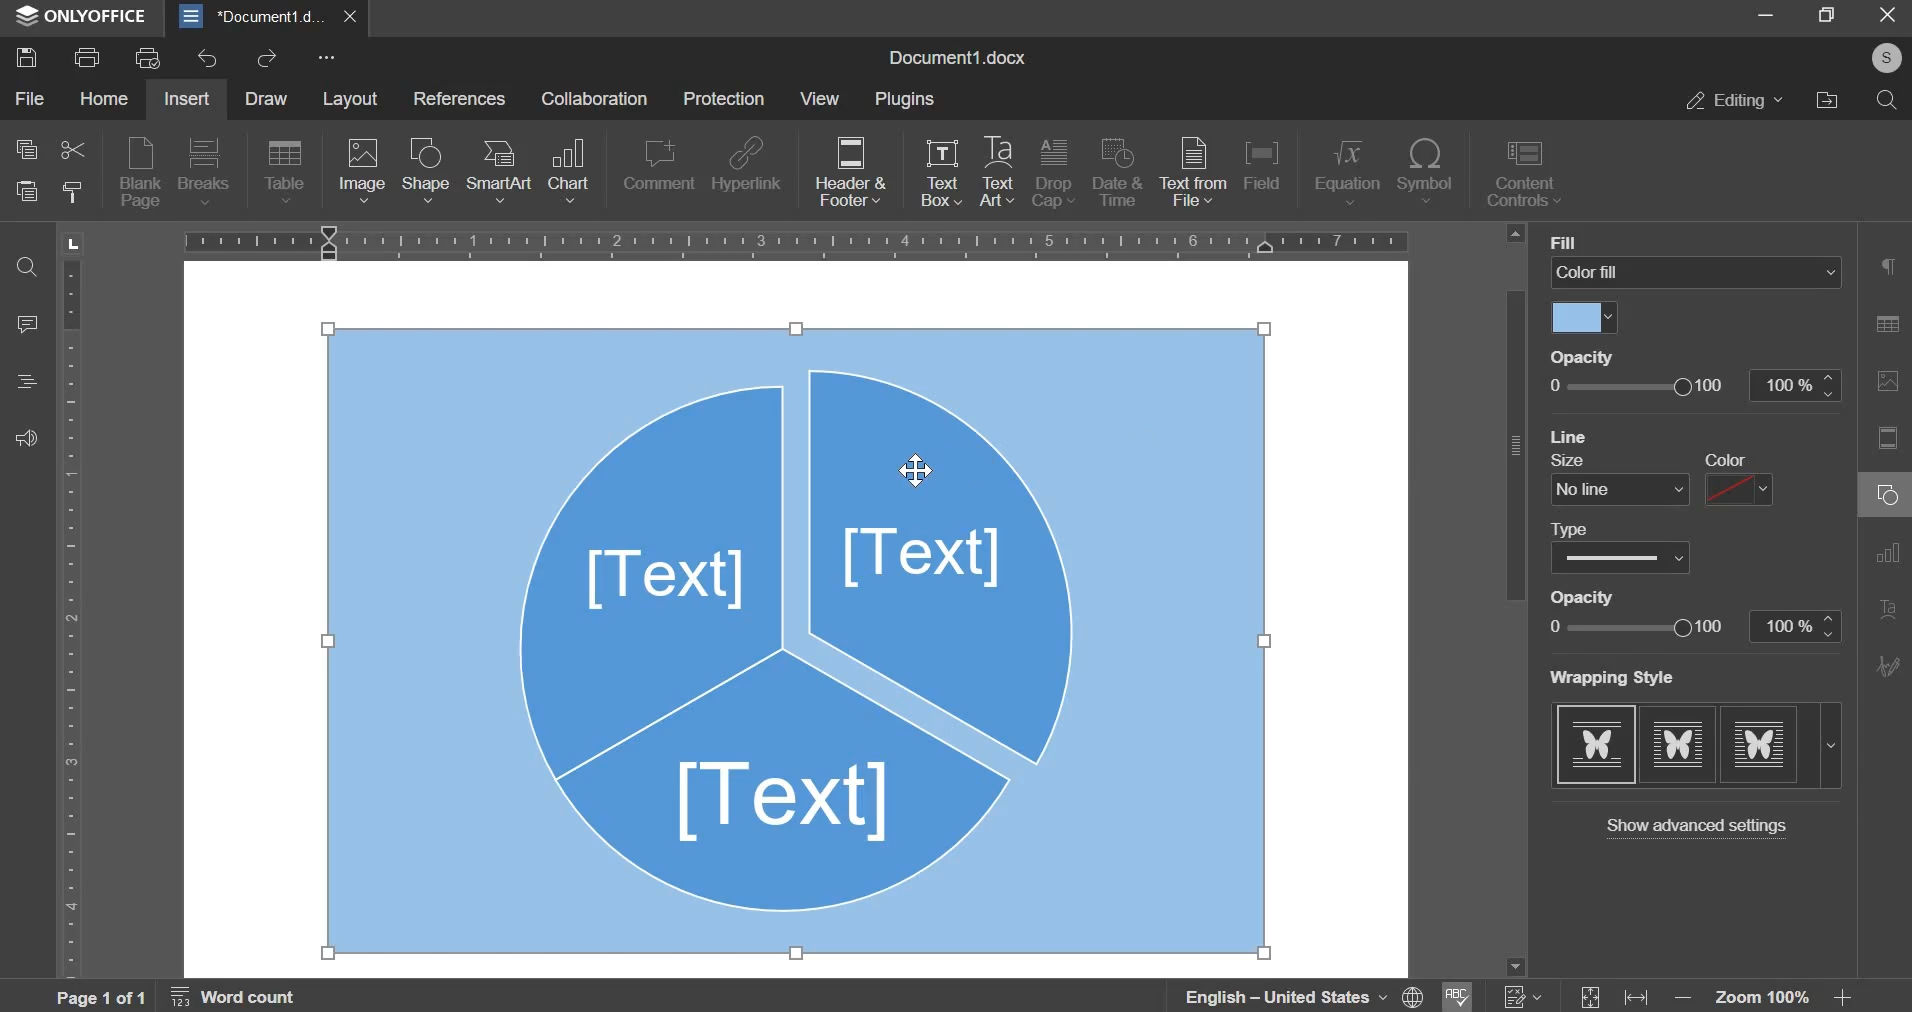  I want to click on print previw, so click(148, 58).